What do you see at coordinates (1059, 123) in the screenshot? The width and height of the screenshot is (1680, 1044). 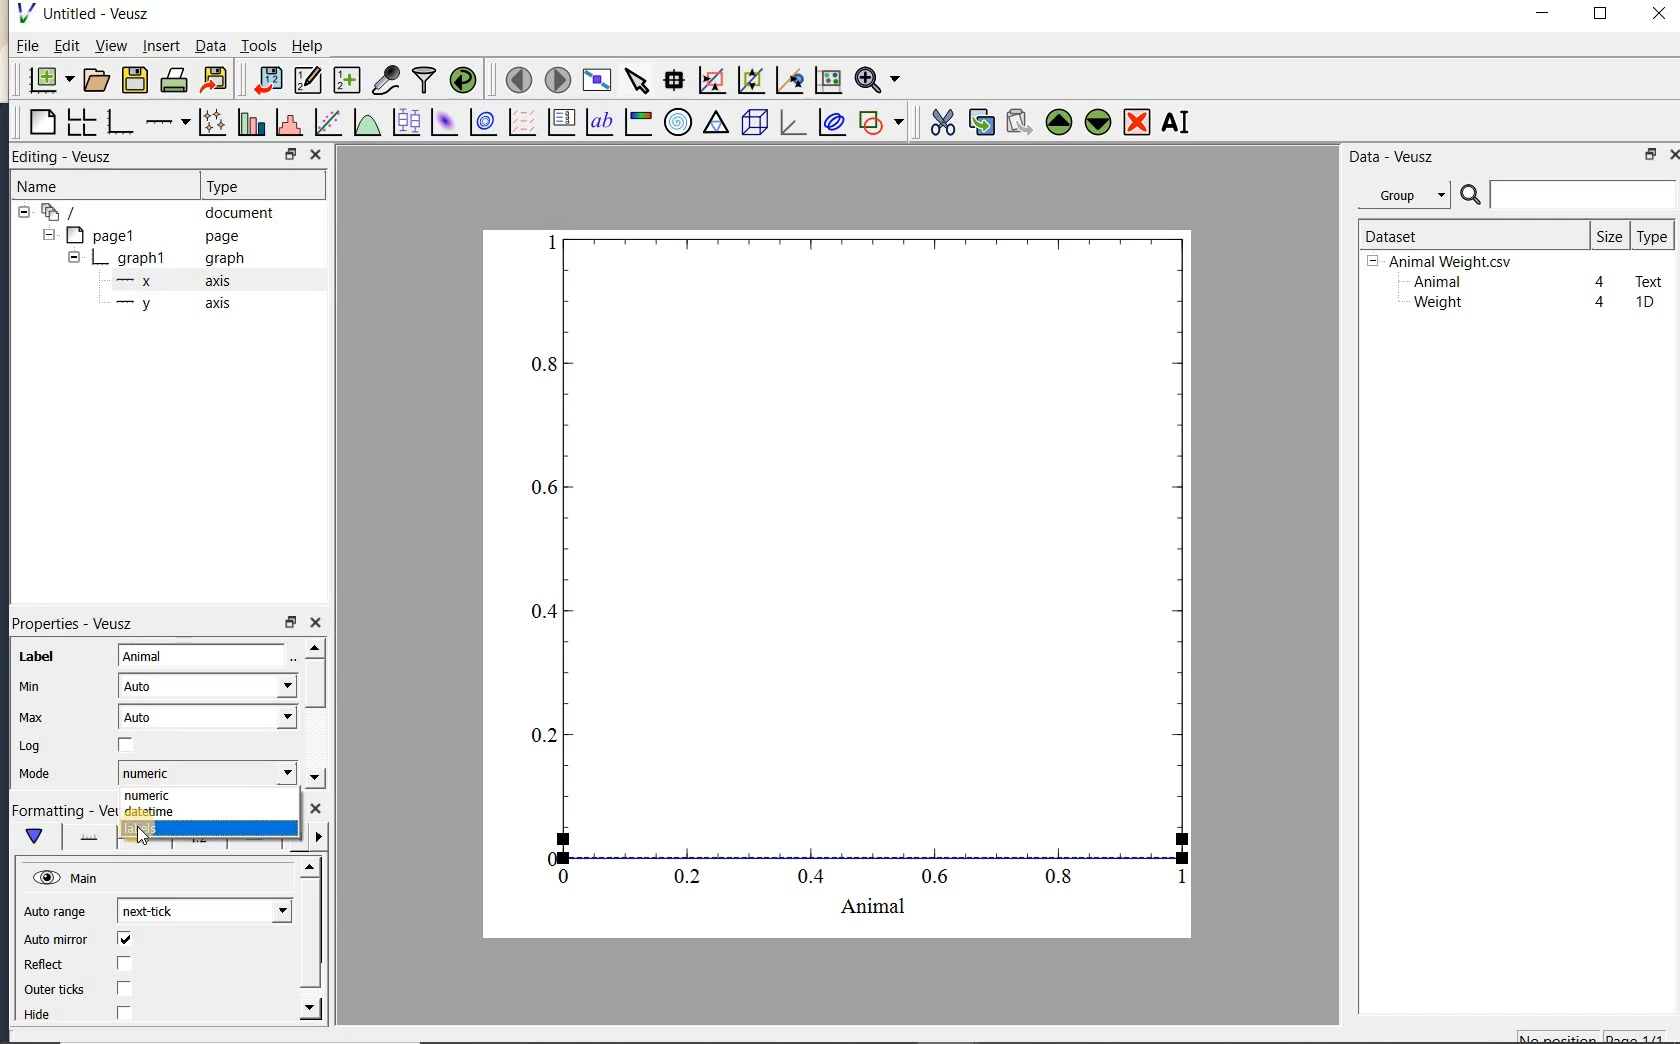 I see `move the selected widget up` at bounding box center [1059, 123].